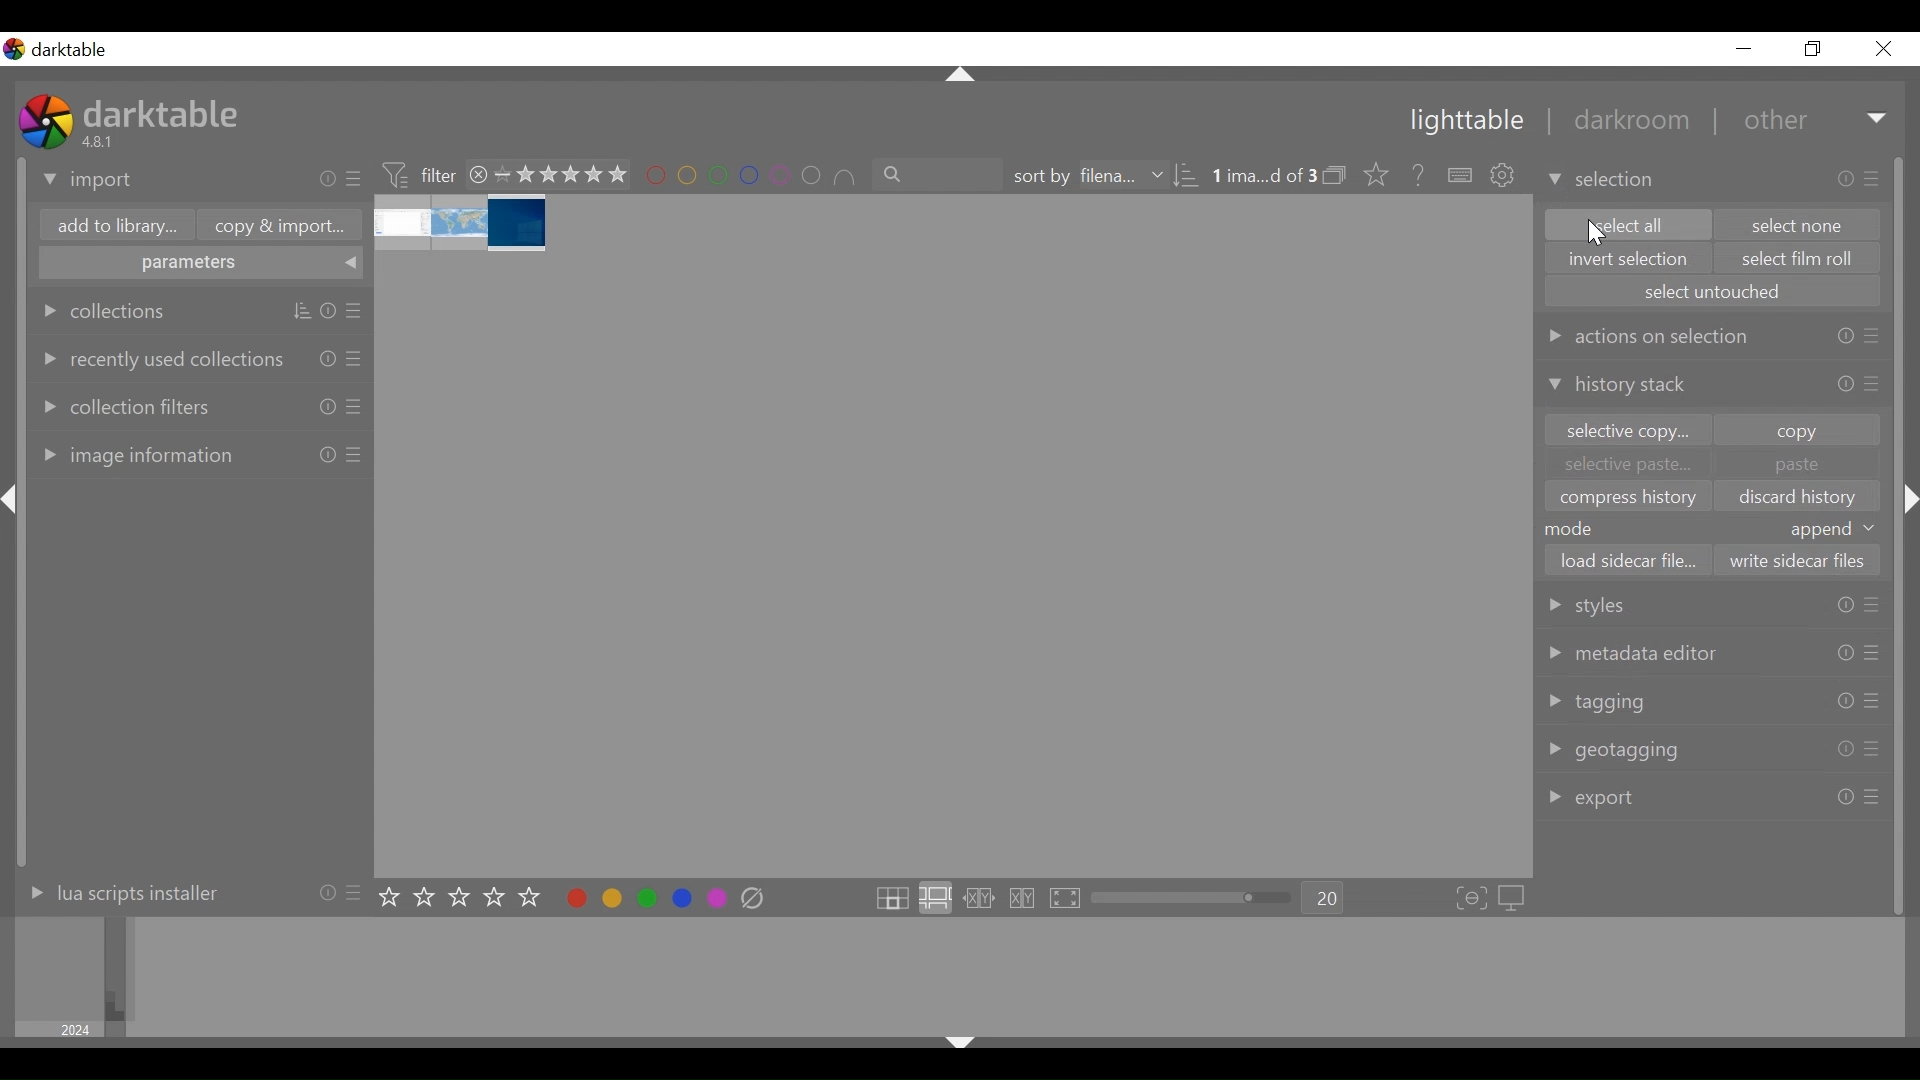  What do you see at coordinates (1845, 604) in the screenshot?
I see `info` at bounding box center [1845, 604].